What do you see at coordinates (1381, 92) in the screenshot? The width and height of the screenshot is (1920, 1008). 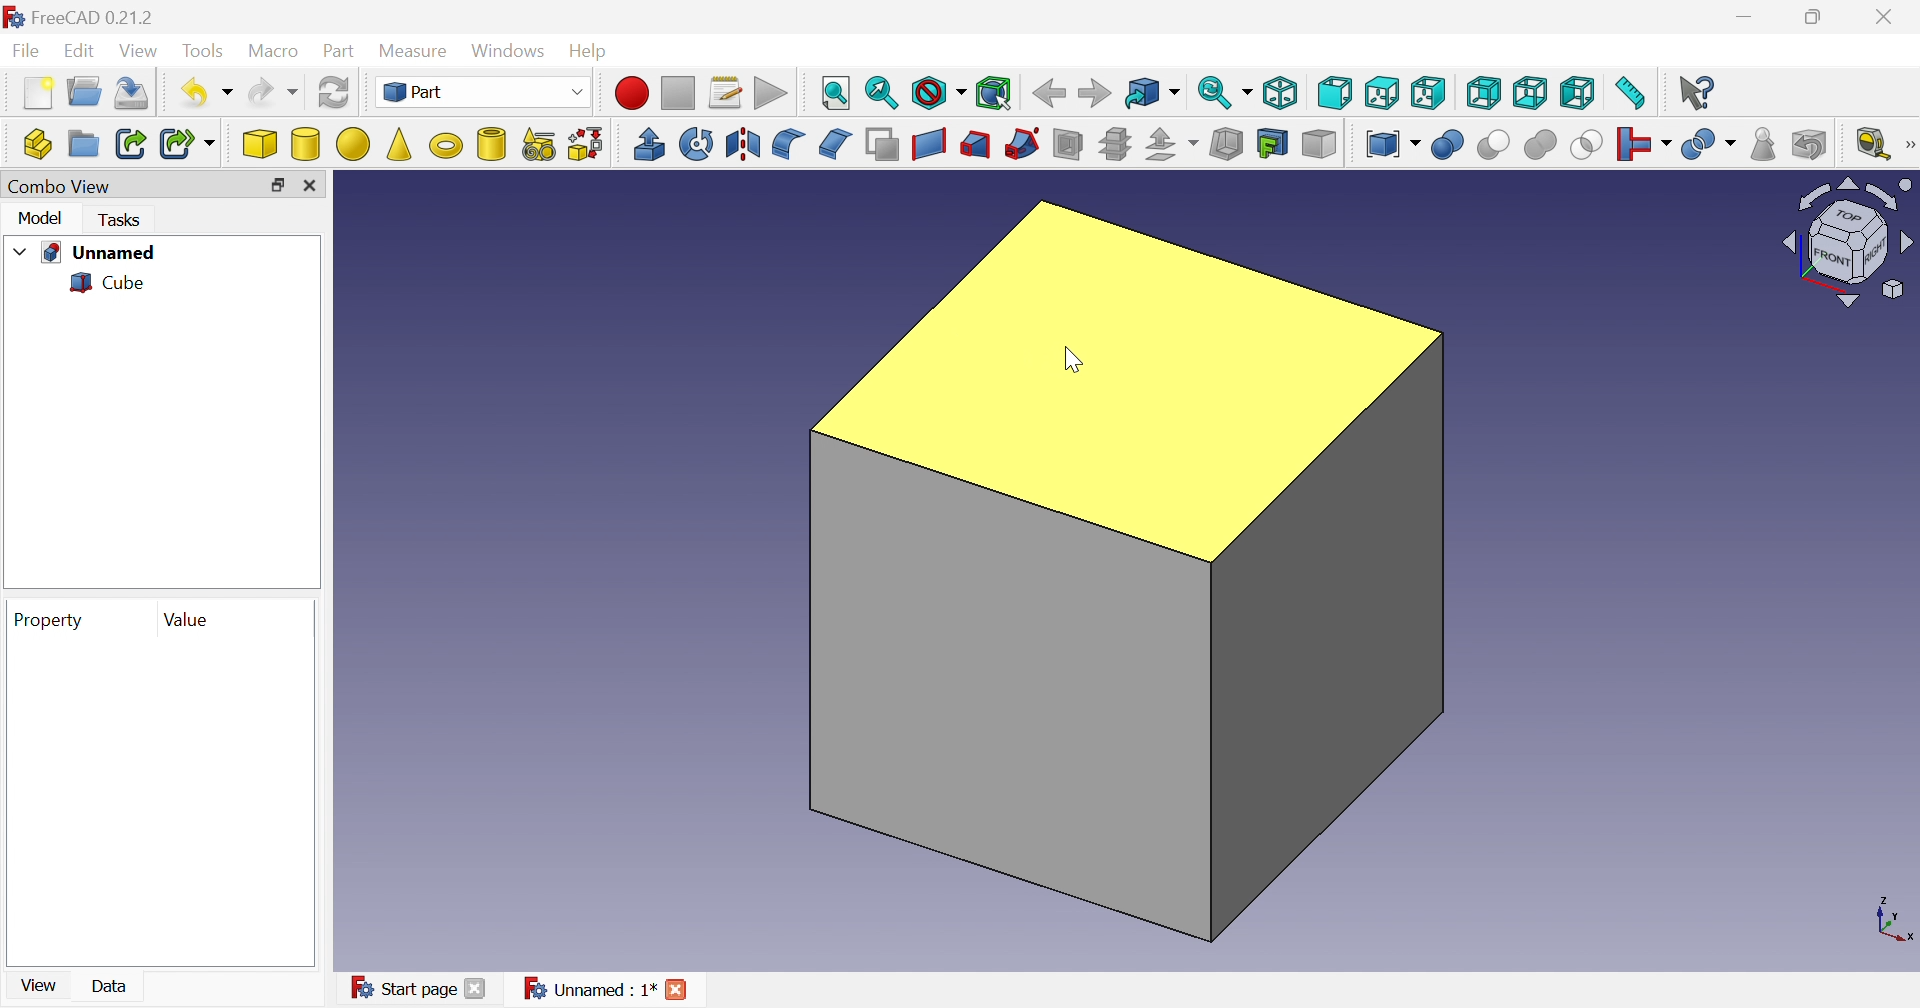 I see `Top` at bounding box center [1381, 92].